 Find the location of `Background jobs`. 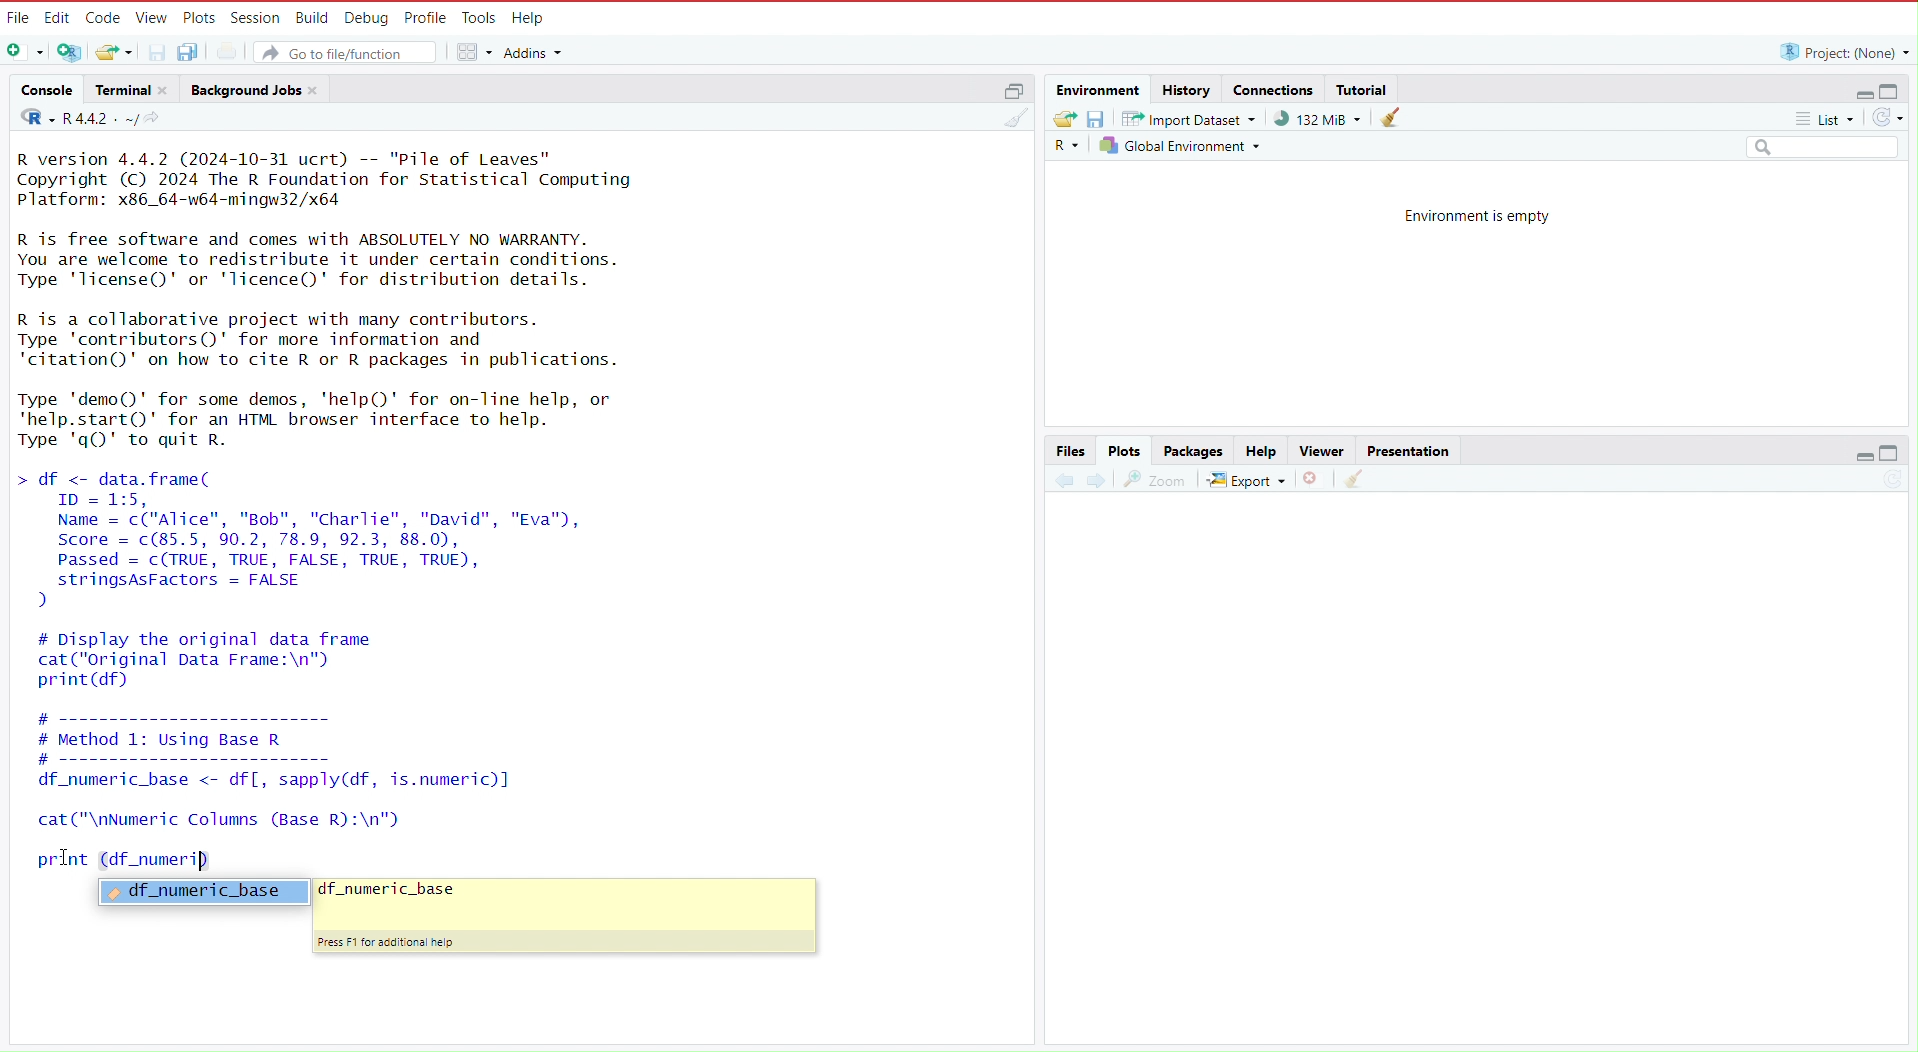

Background jobs is located at coordinates (244, 87).